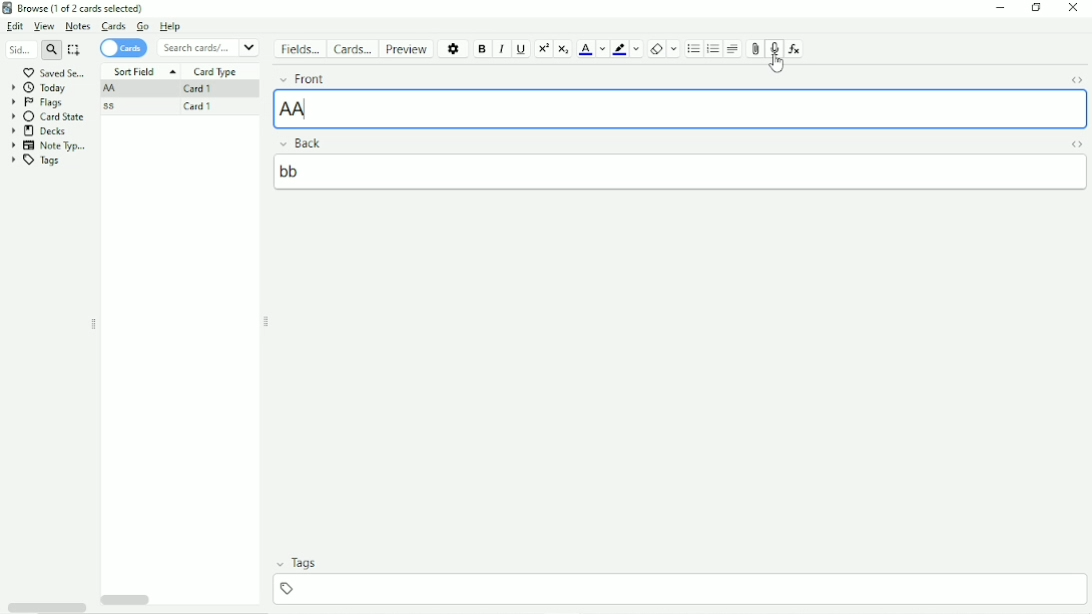 The image size is (1092, 614). What do you see at coordinates (564, 48) in the screenshot?
I see `Subscript` at bounding box center [564, 48].